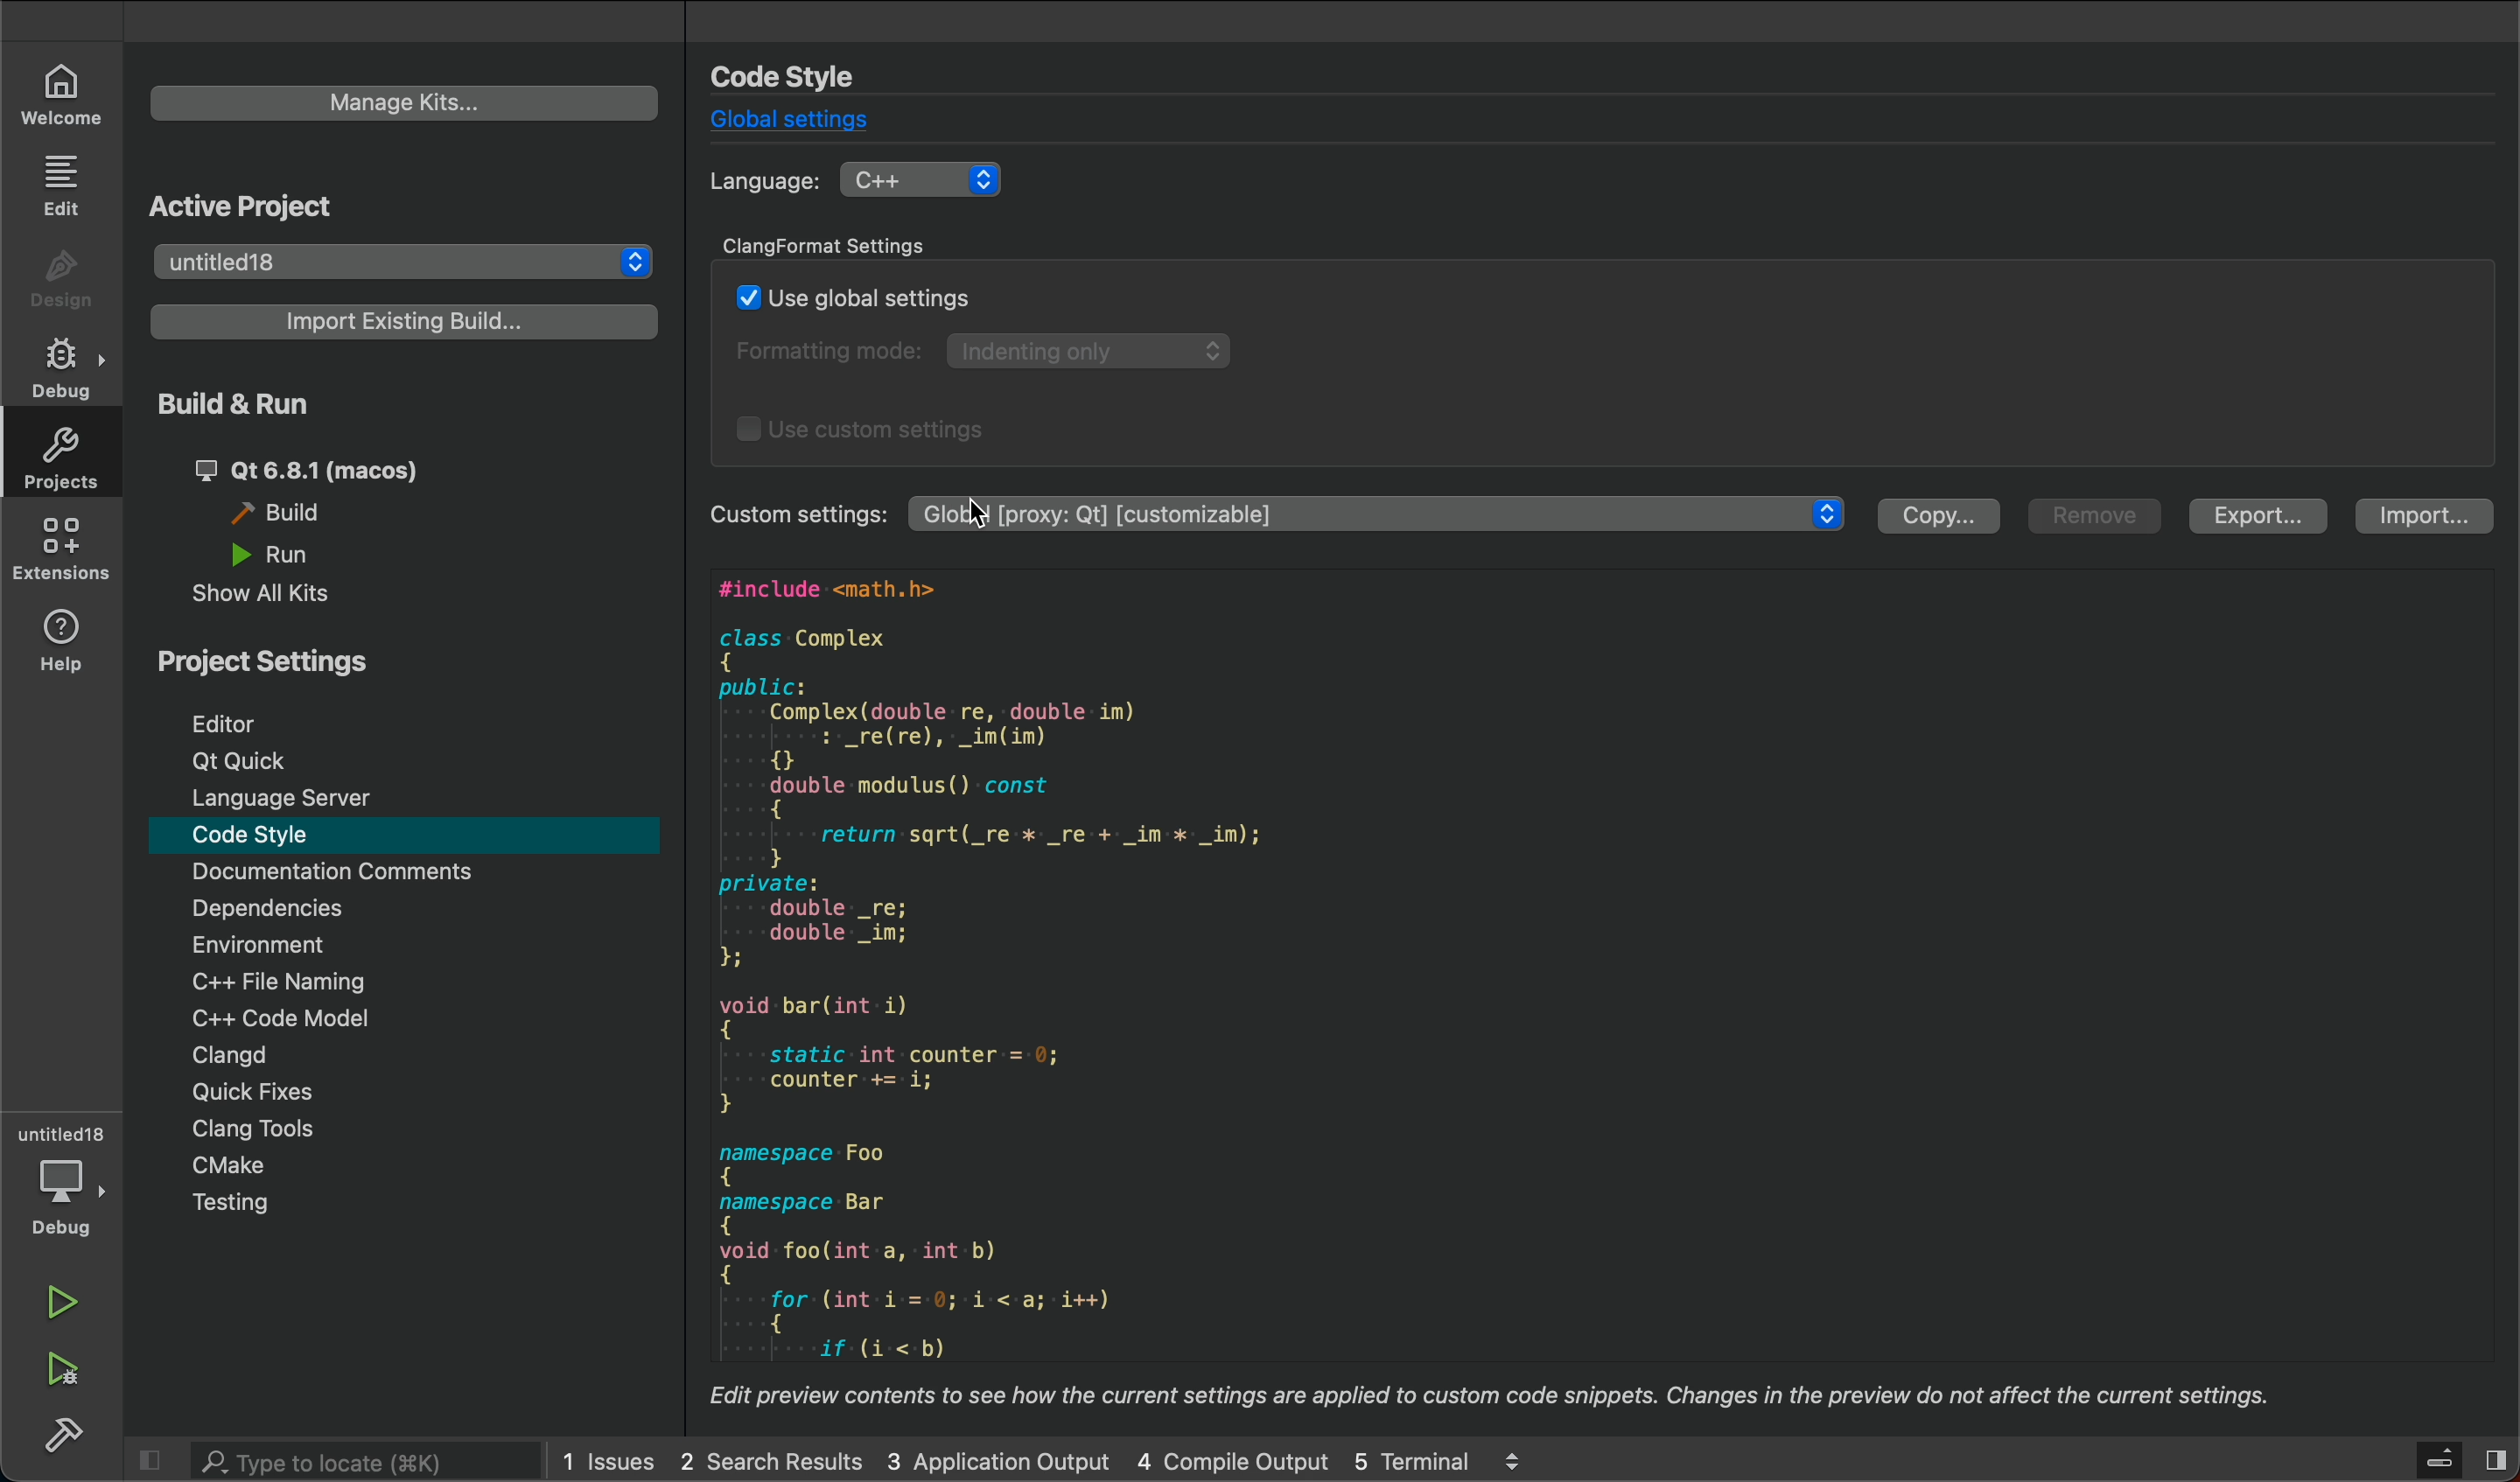 The width and height of the screenshot is (2520, 1482). I want to click on Untitled , so click(59, 1136).